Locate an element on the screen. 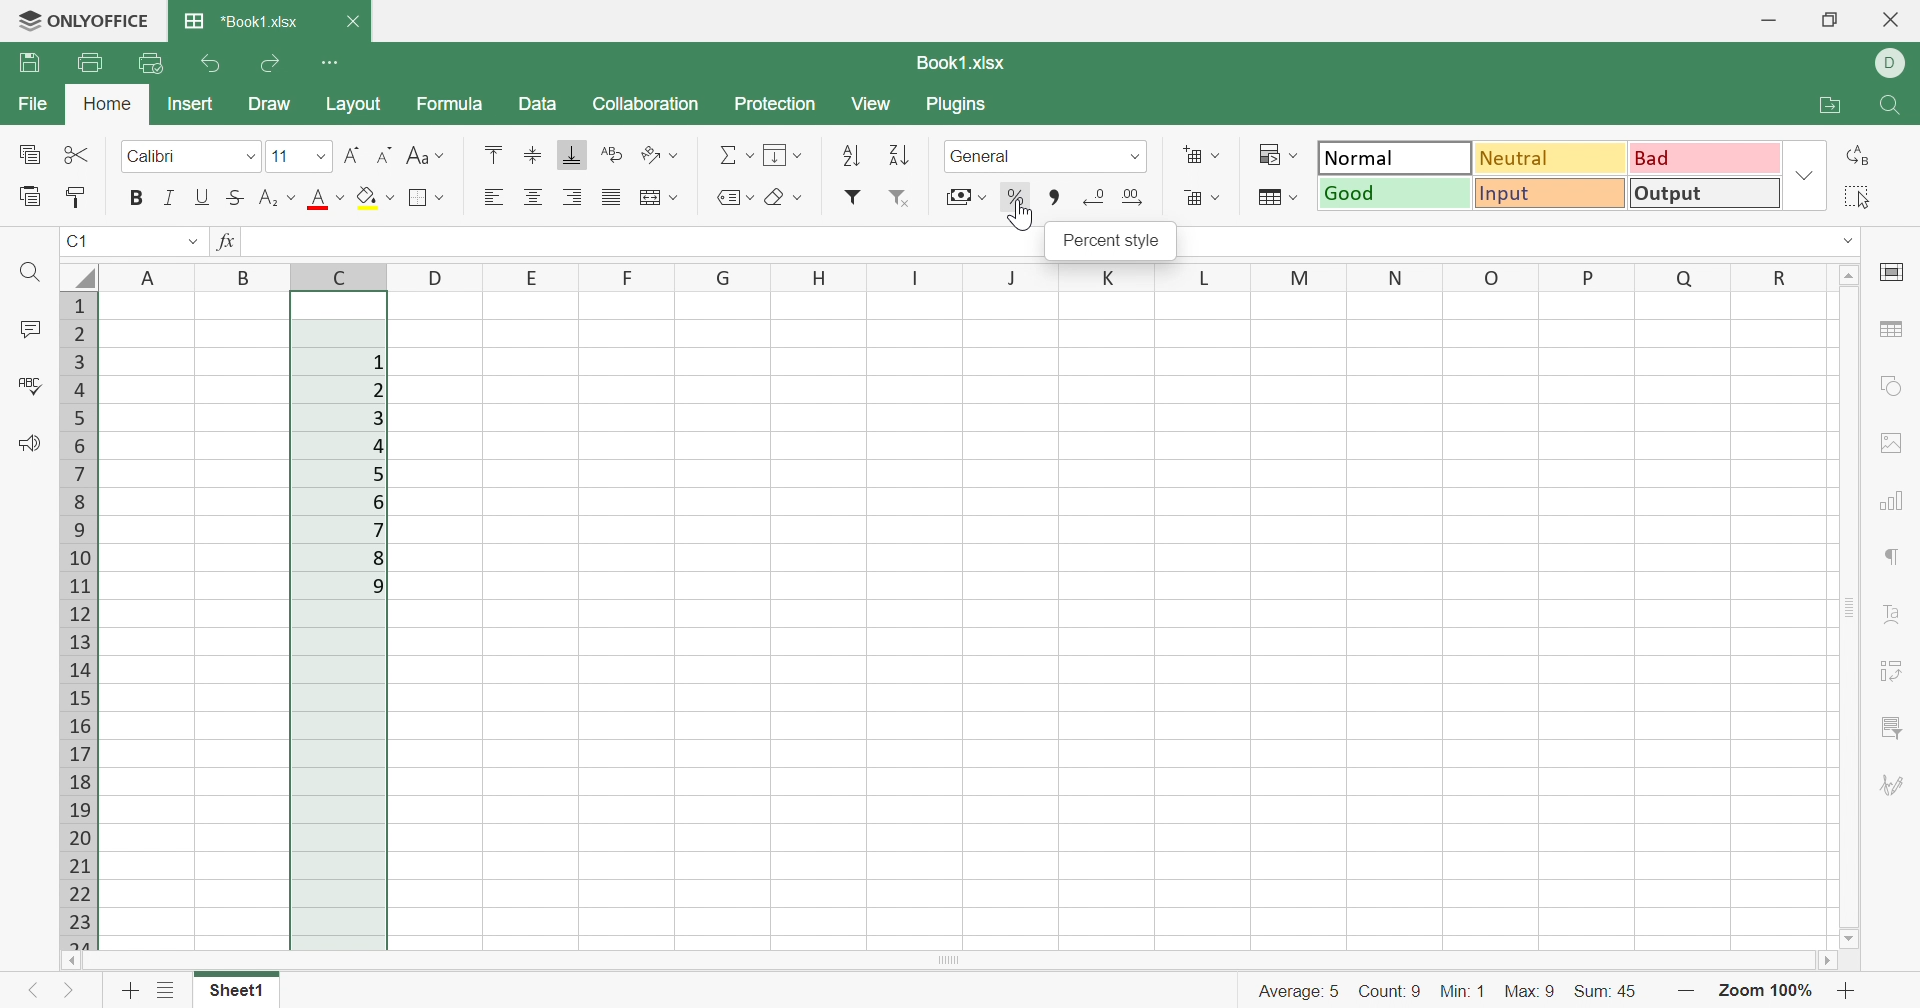 The width and height of the screenshot is (1920, 1008). Remove filter is located at coordinates (907, 197).